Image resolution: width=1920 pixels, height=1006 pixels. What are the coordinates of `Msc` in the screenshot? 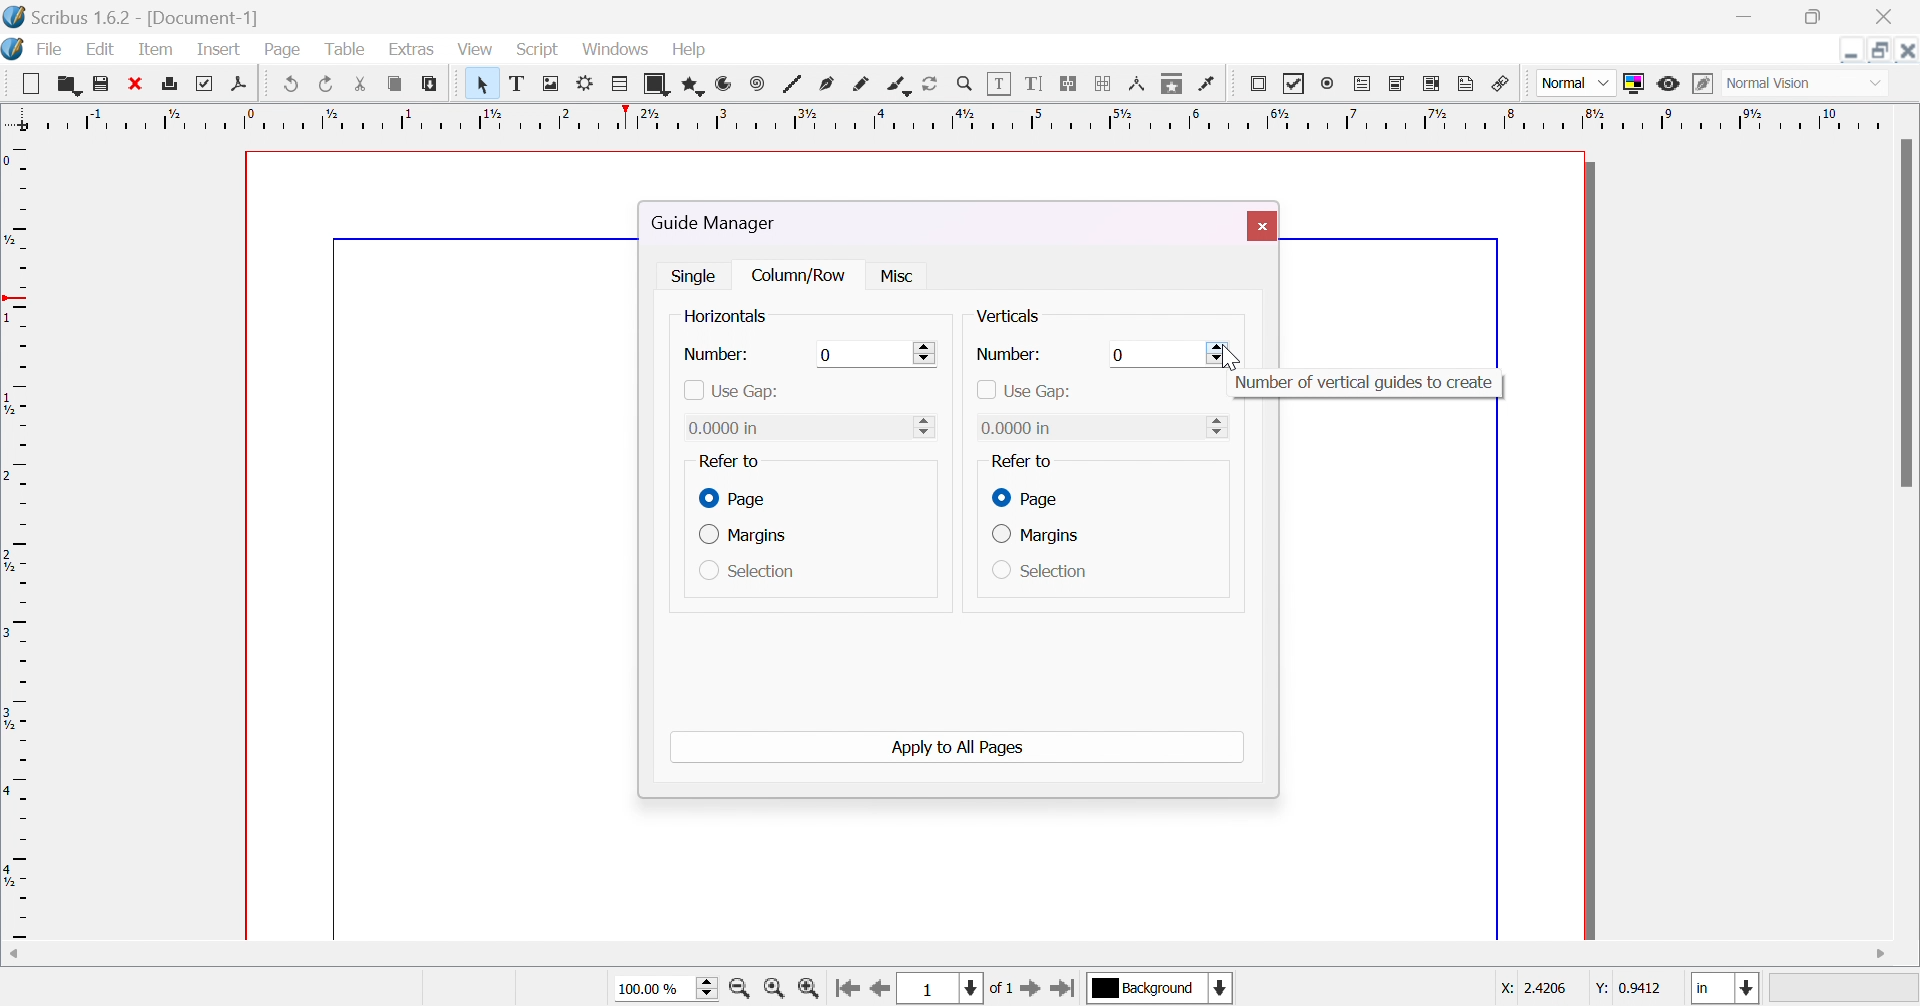 It's located at (894, 277).